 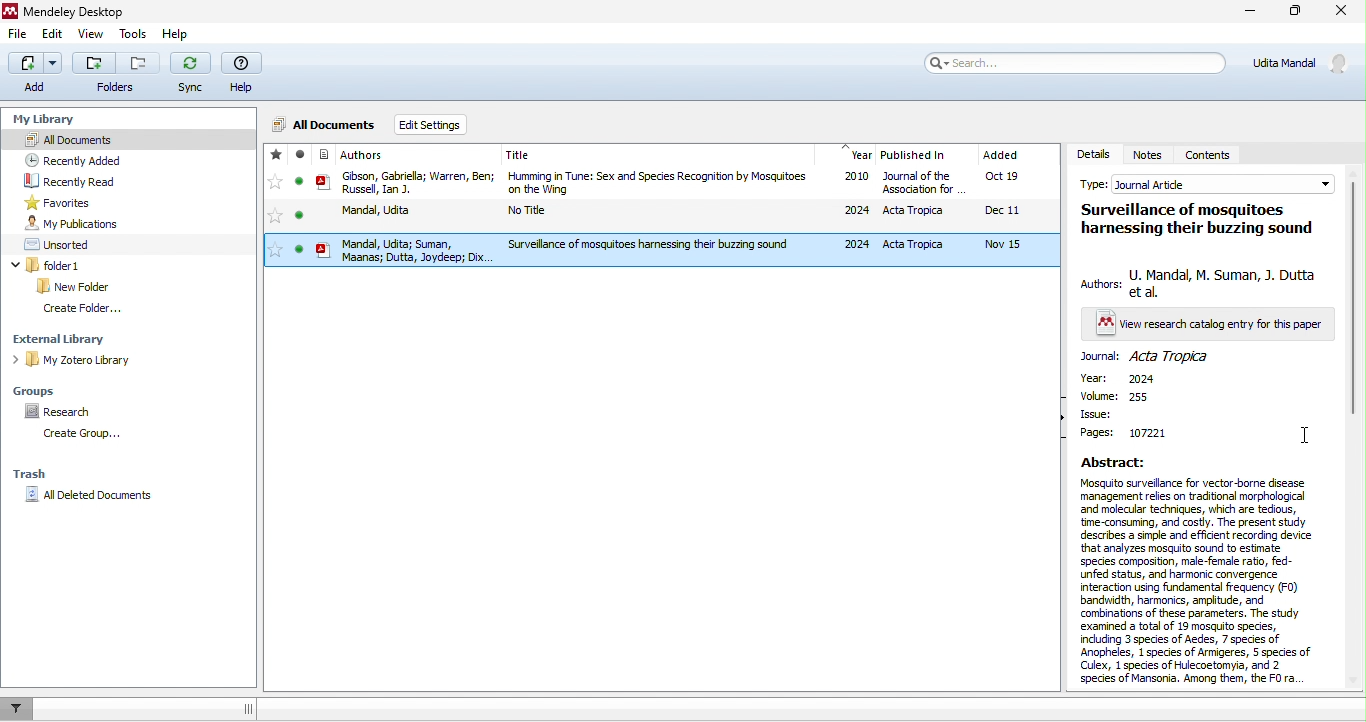 What do you see at coordinates (36, 75) in the screenshot?
I see `add` at bounding box center [36, 75].